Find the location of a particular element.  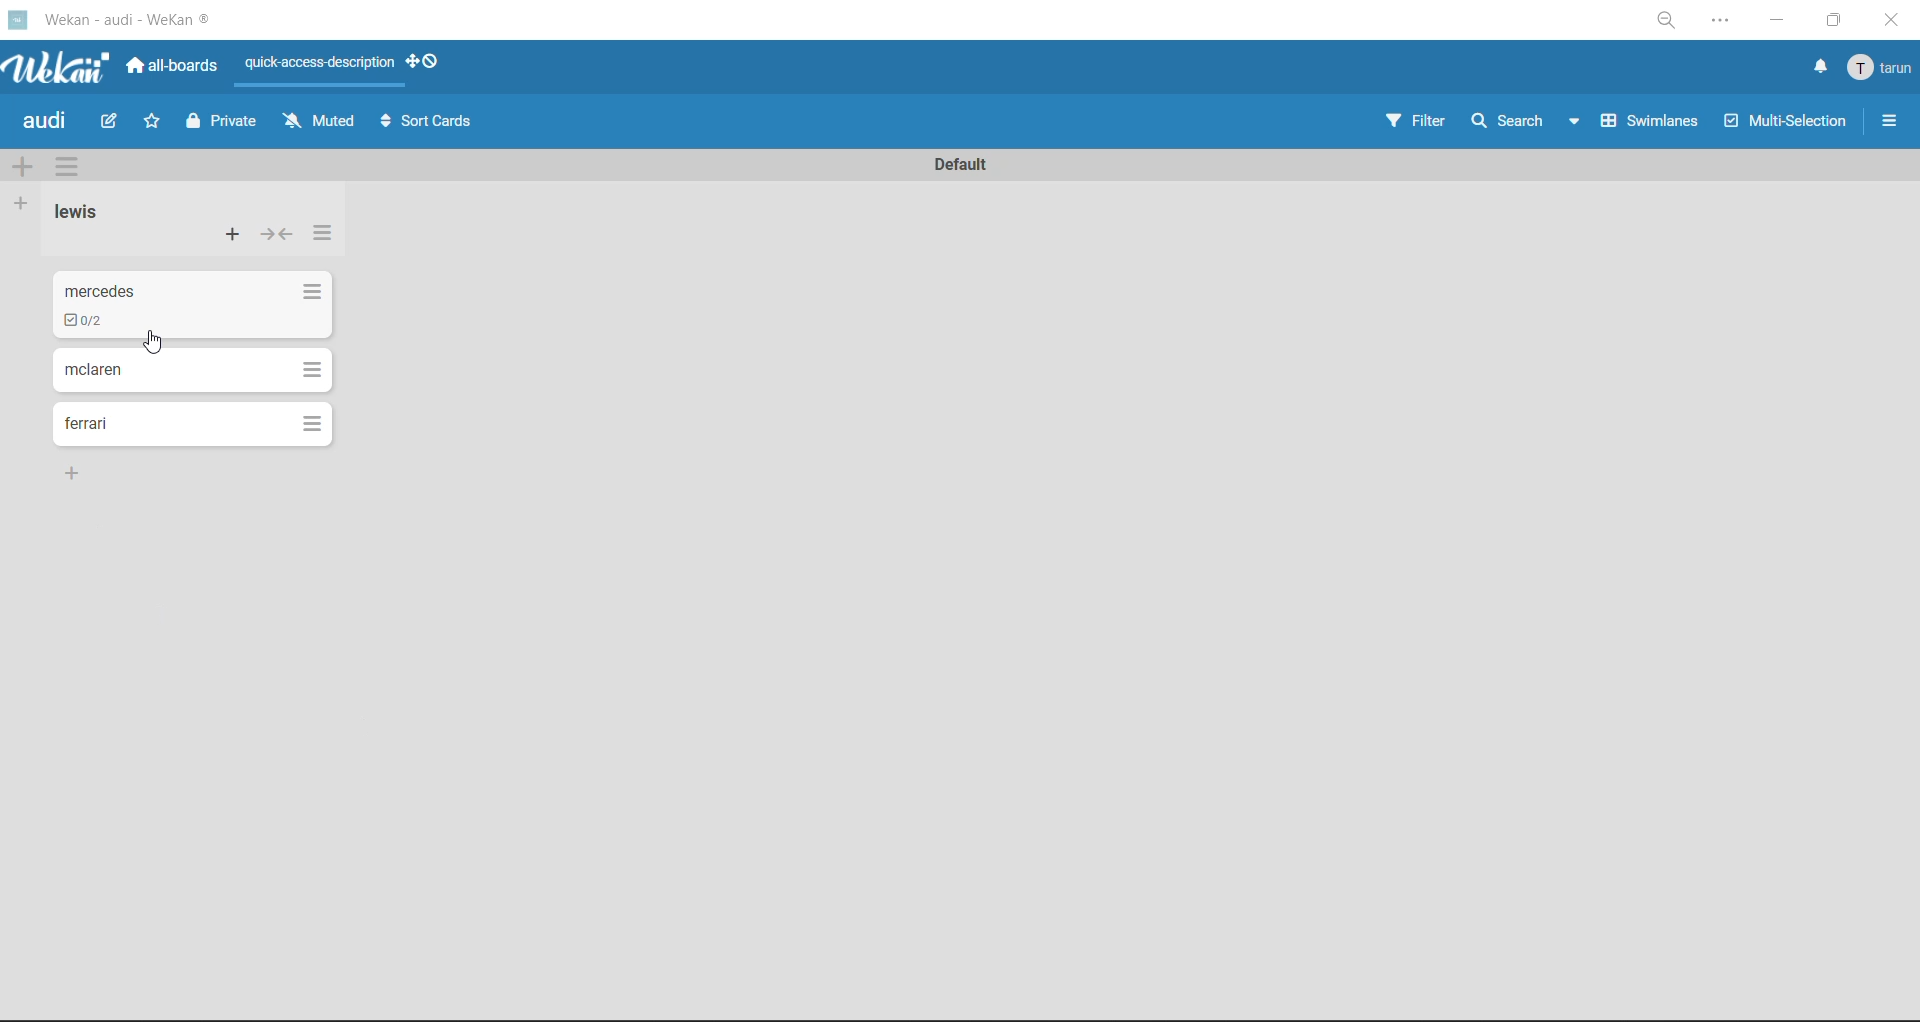

zoom is located at coordinates (1663, 20).